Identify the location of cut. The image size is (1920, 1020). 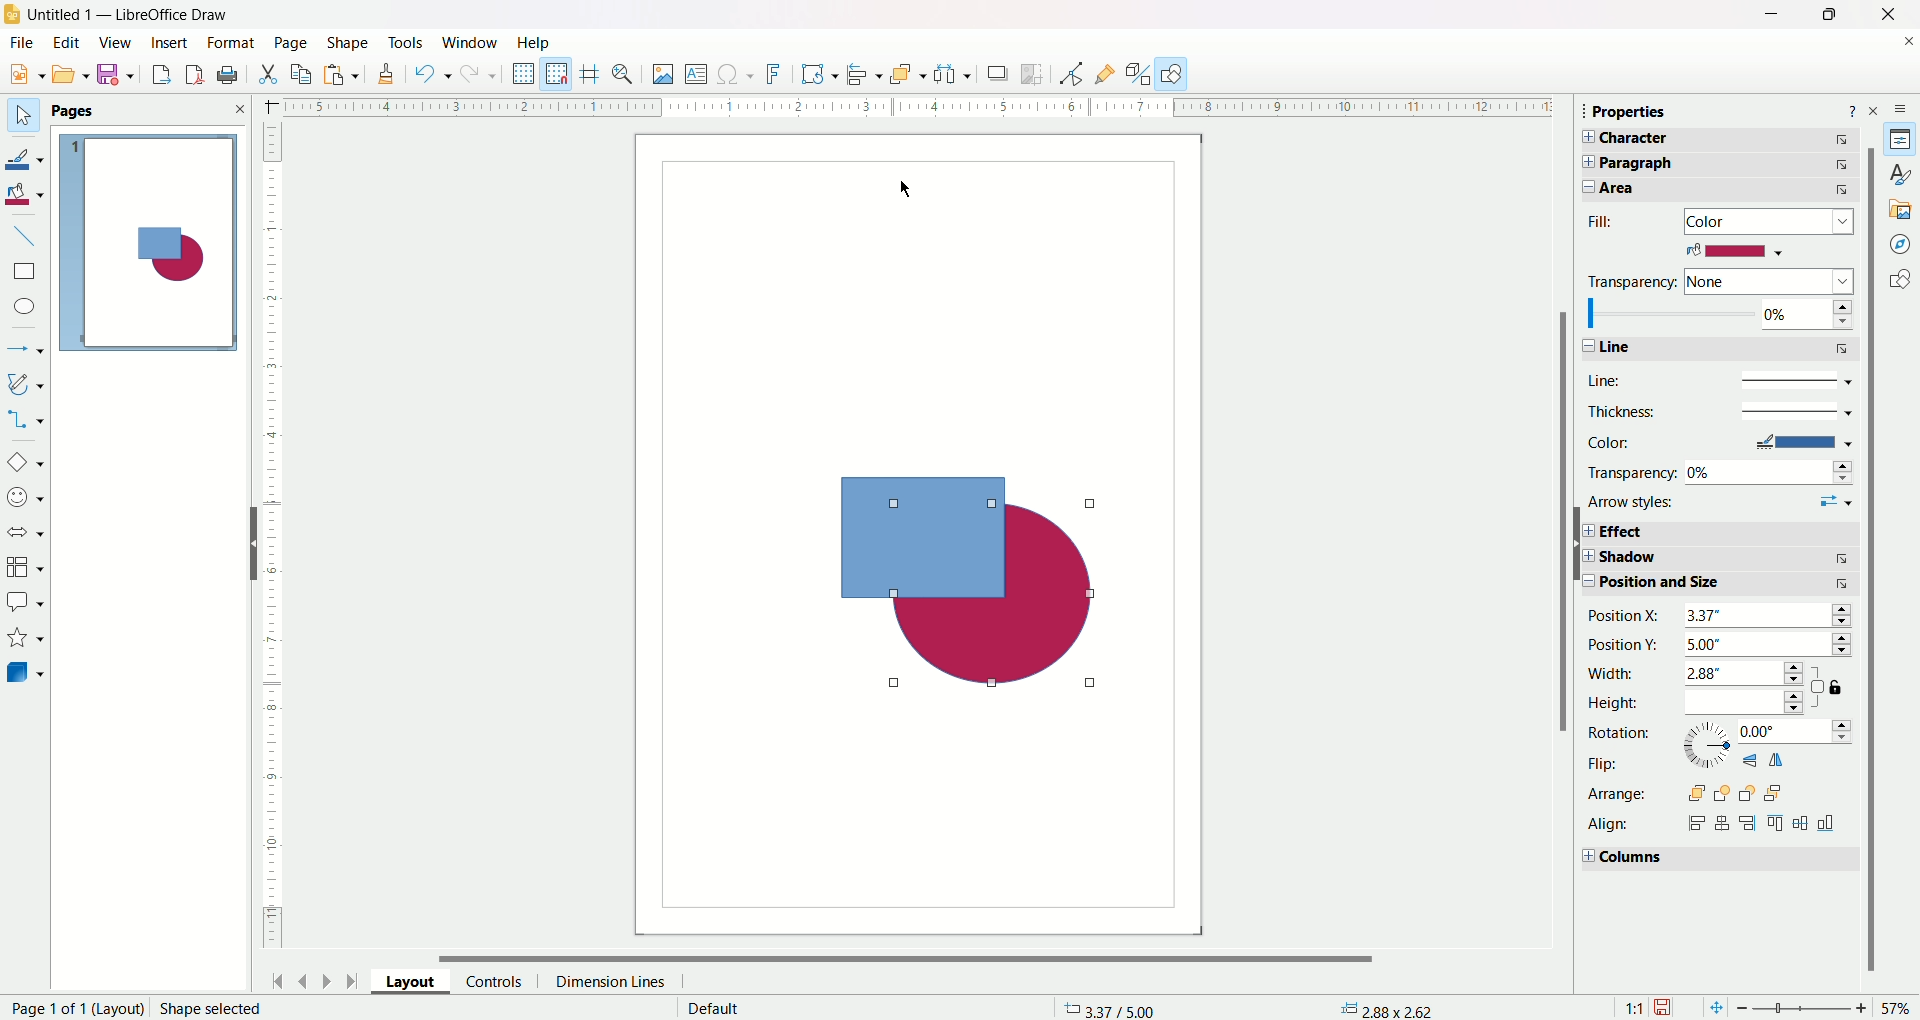
(268, 73).